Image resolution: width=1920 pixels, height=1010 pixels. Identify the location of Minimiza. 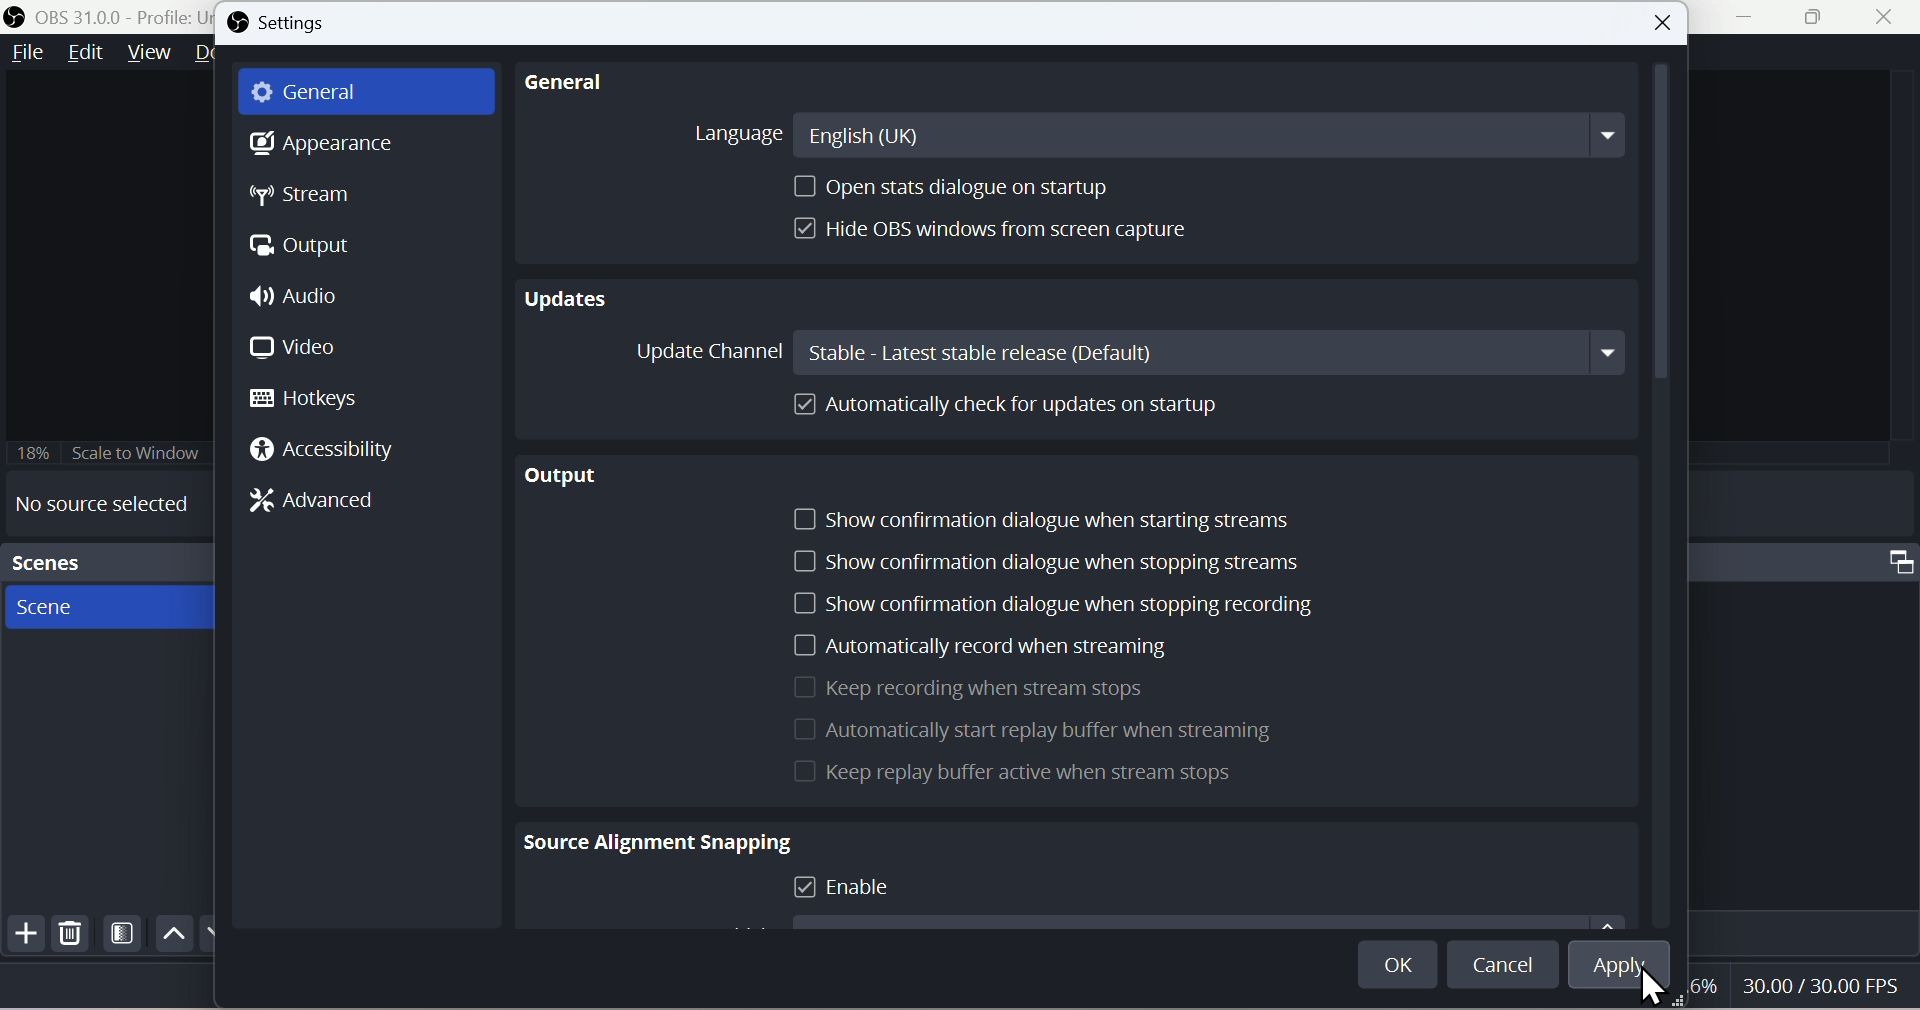
(1741, 18).